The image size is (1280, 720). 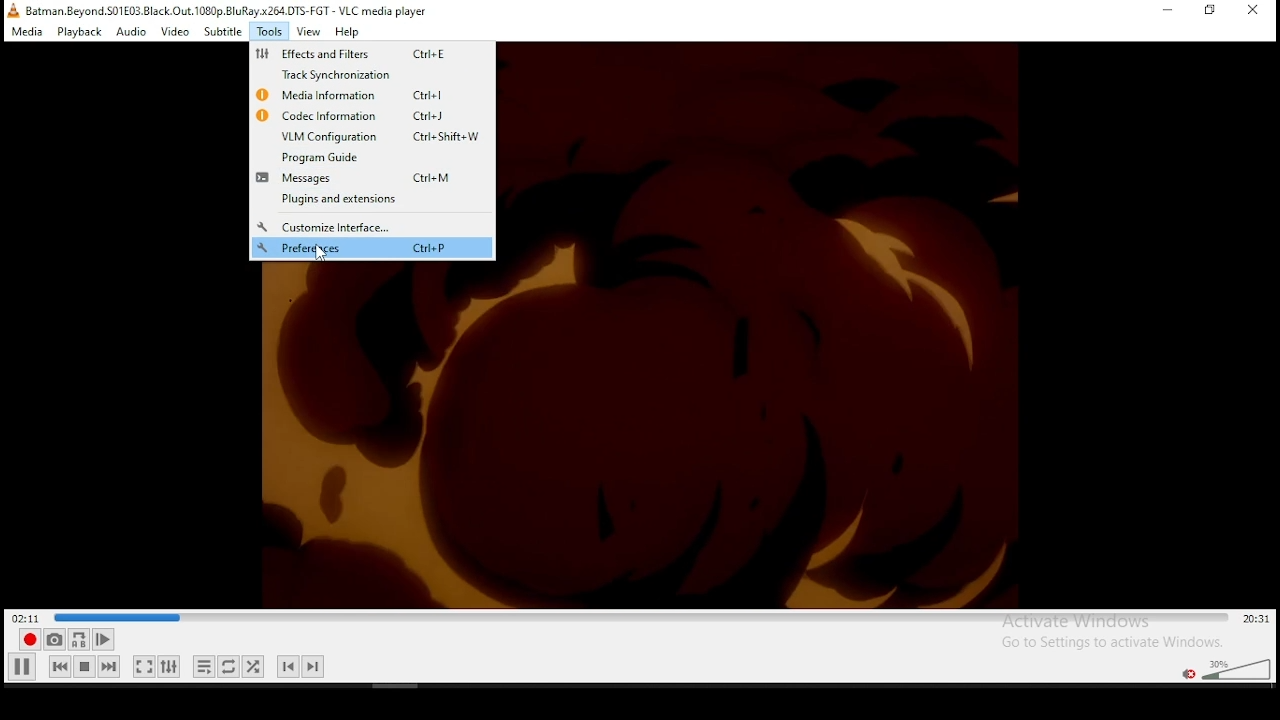 I want to click on video, so click(x=175, y=33).